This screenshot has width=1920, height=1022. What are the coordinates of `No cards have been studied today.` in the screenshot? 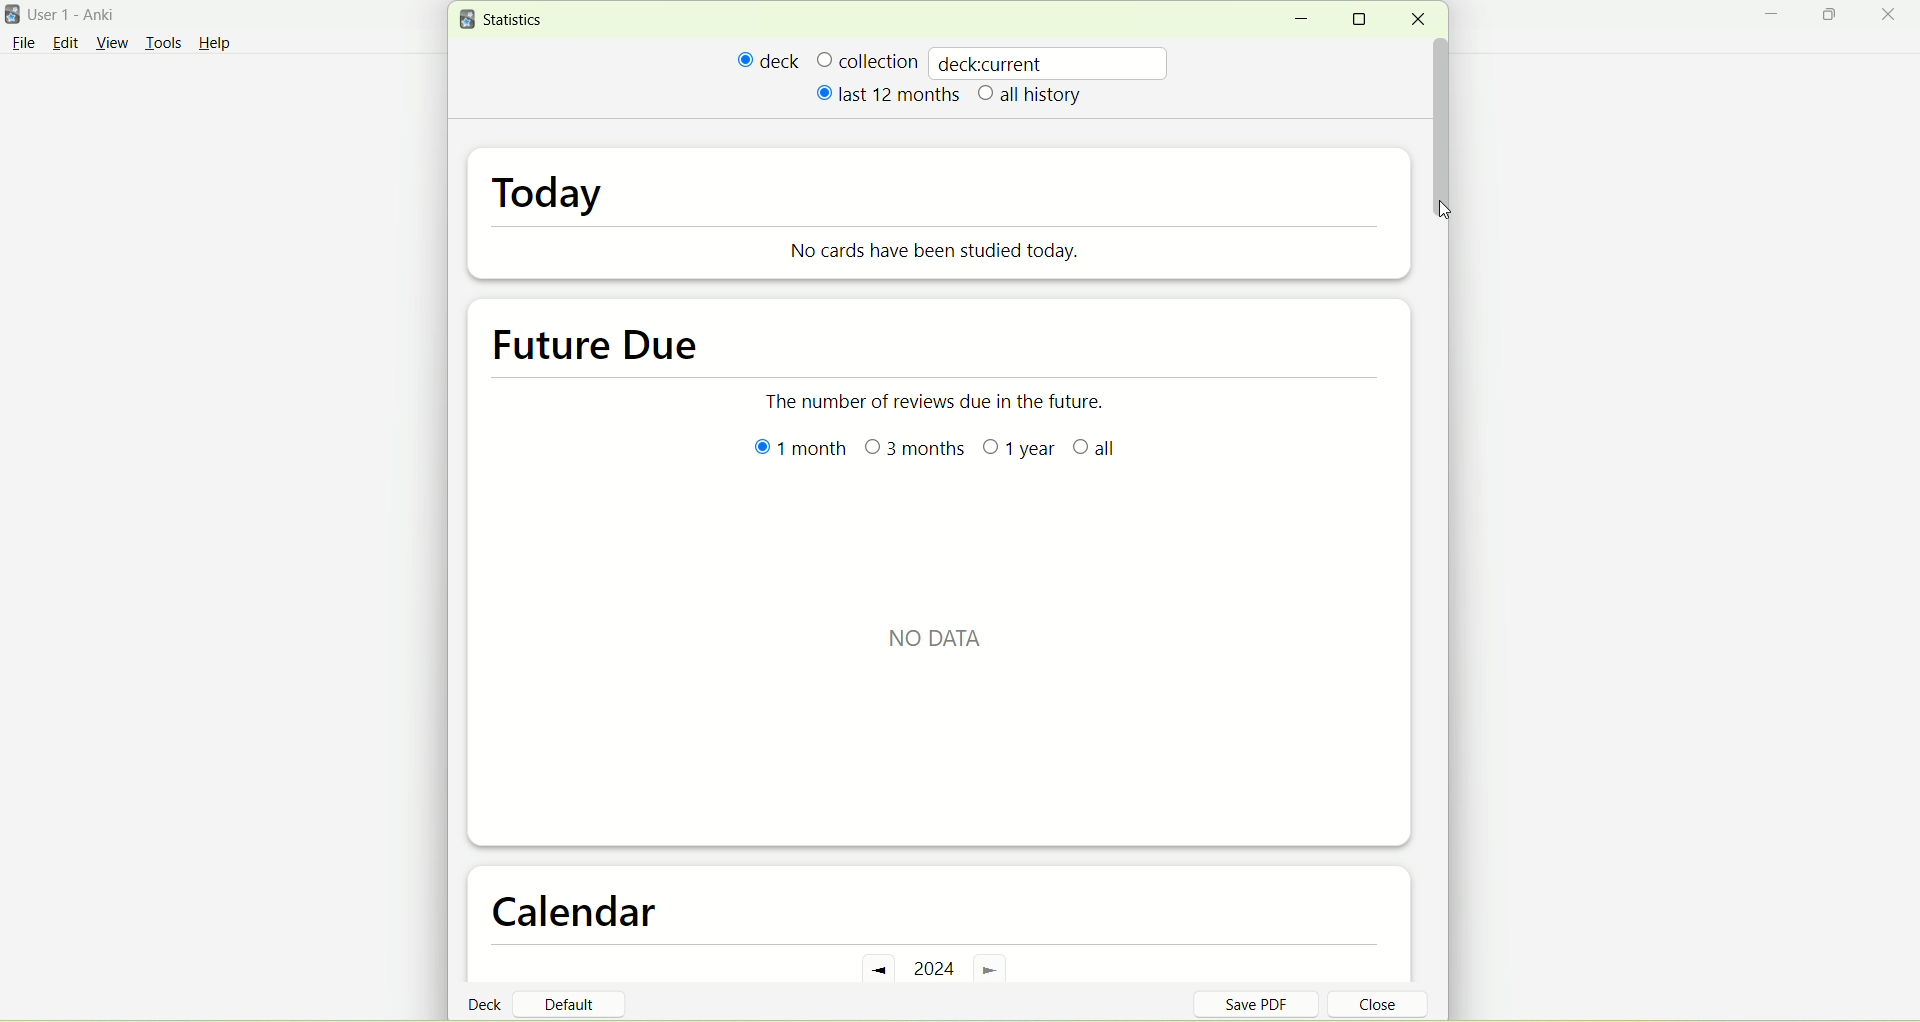 It's located at (946, 250).